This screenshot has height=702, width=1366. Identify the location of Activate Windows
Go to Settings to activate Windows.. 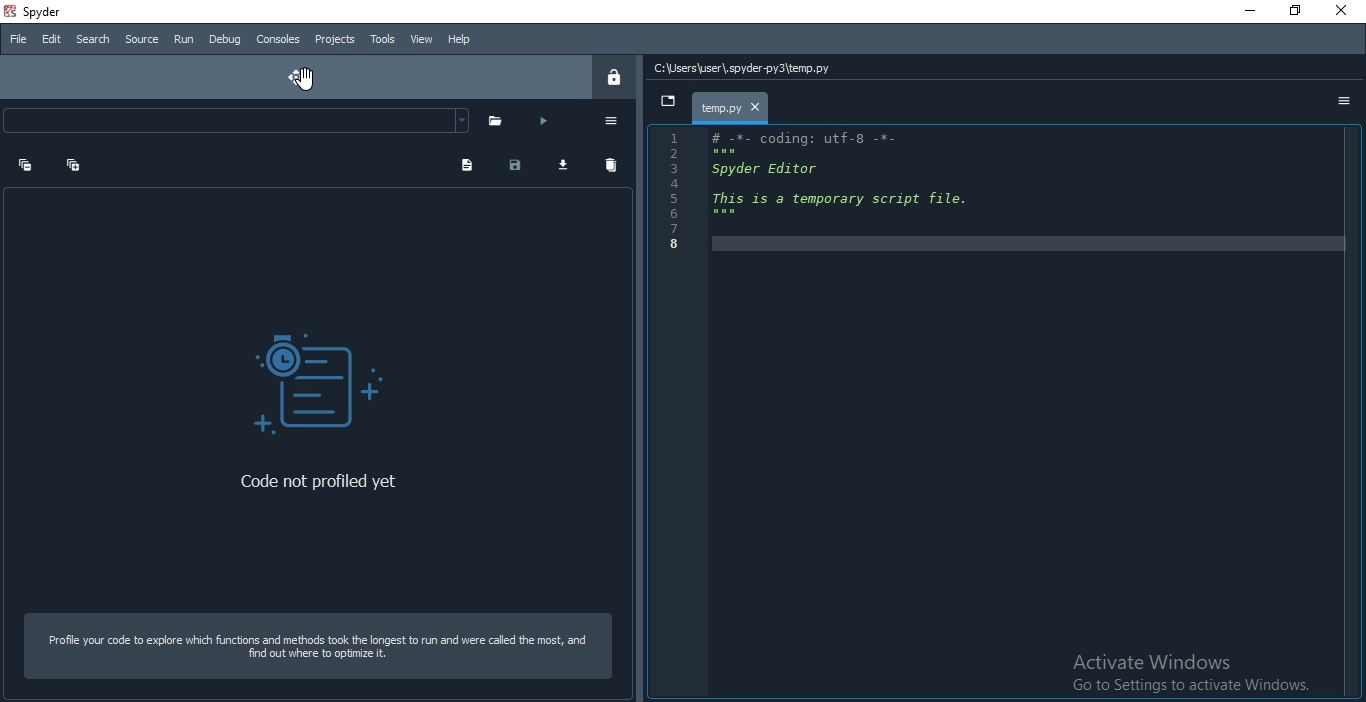
(1183, 673).